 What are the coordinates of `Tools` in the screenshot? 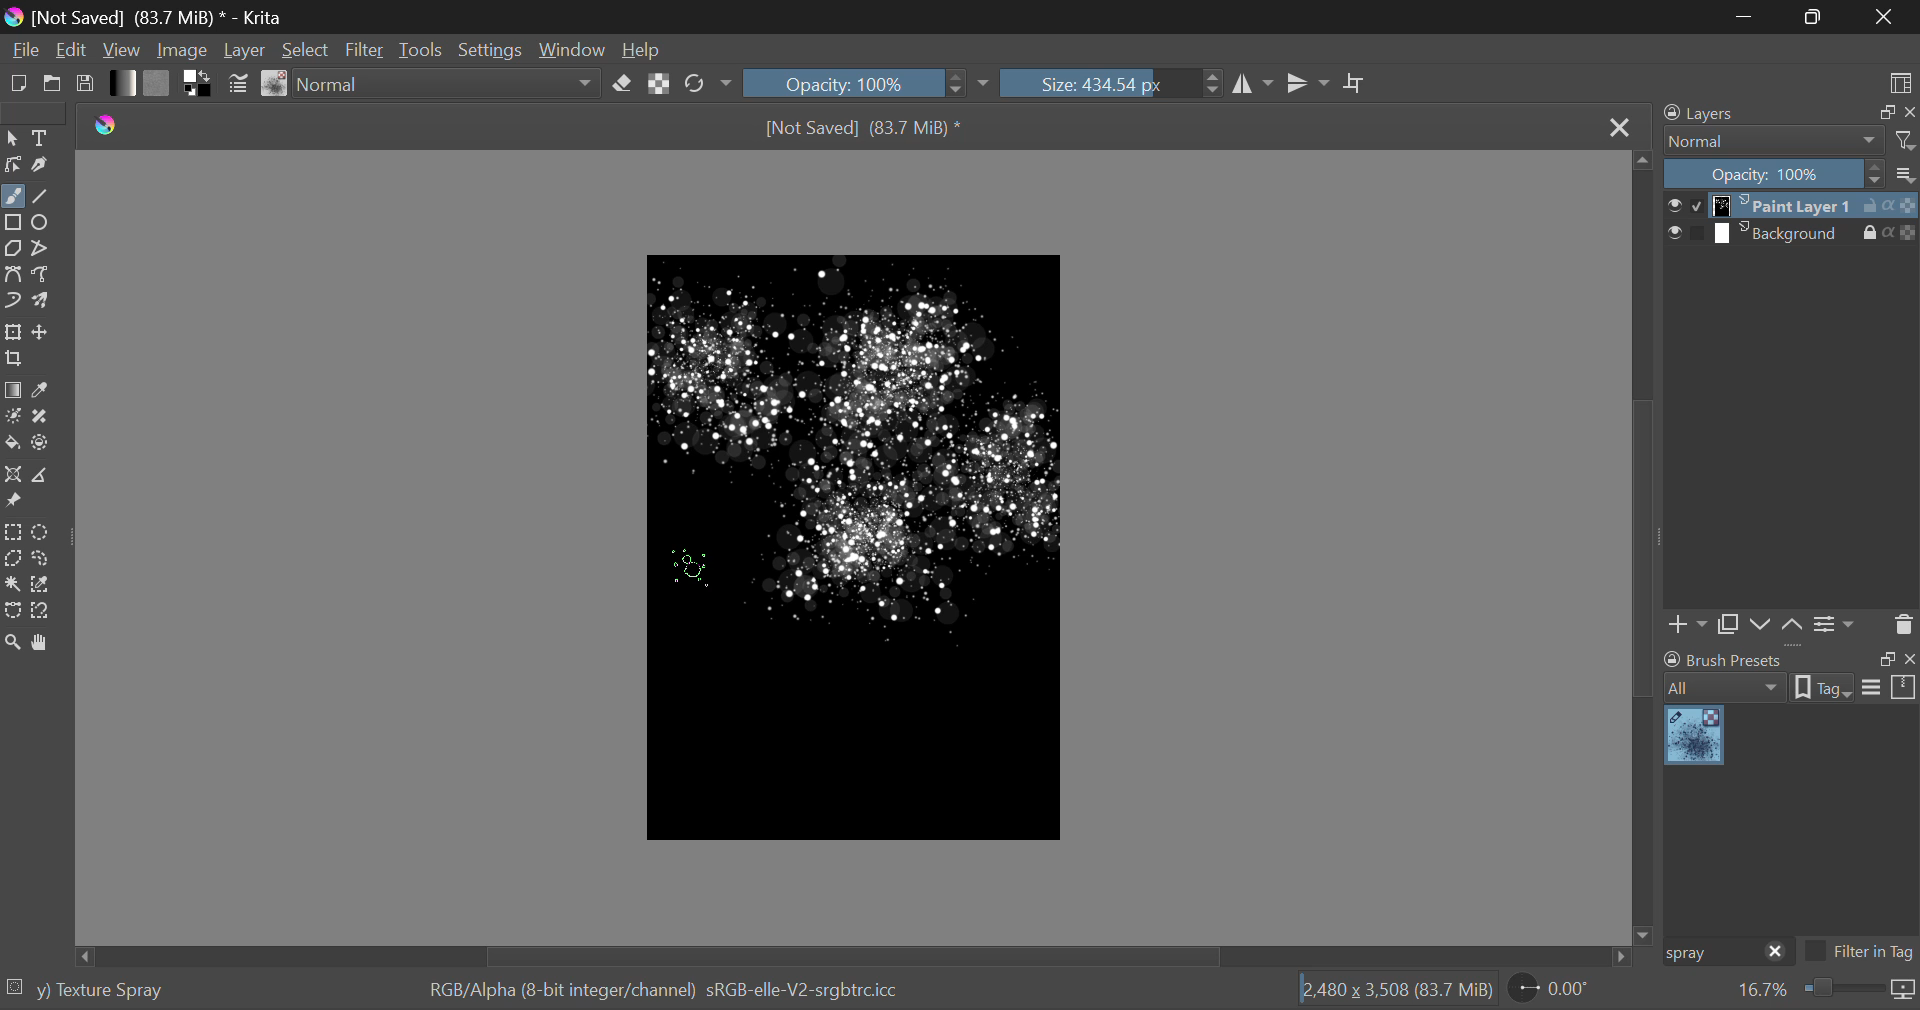 It's located at (424, 49).